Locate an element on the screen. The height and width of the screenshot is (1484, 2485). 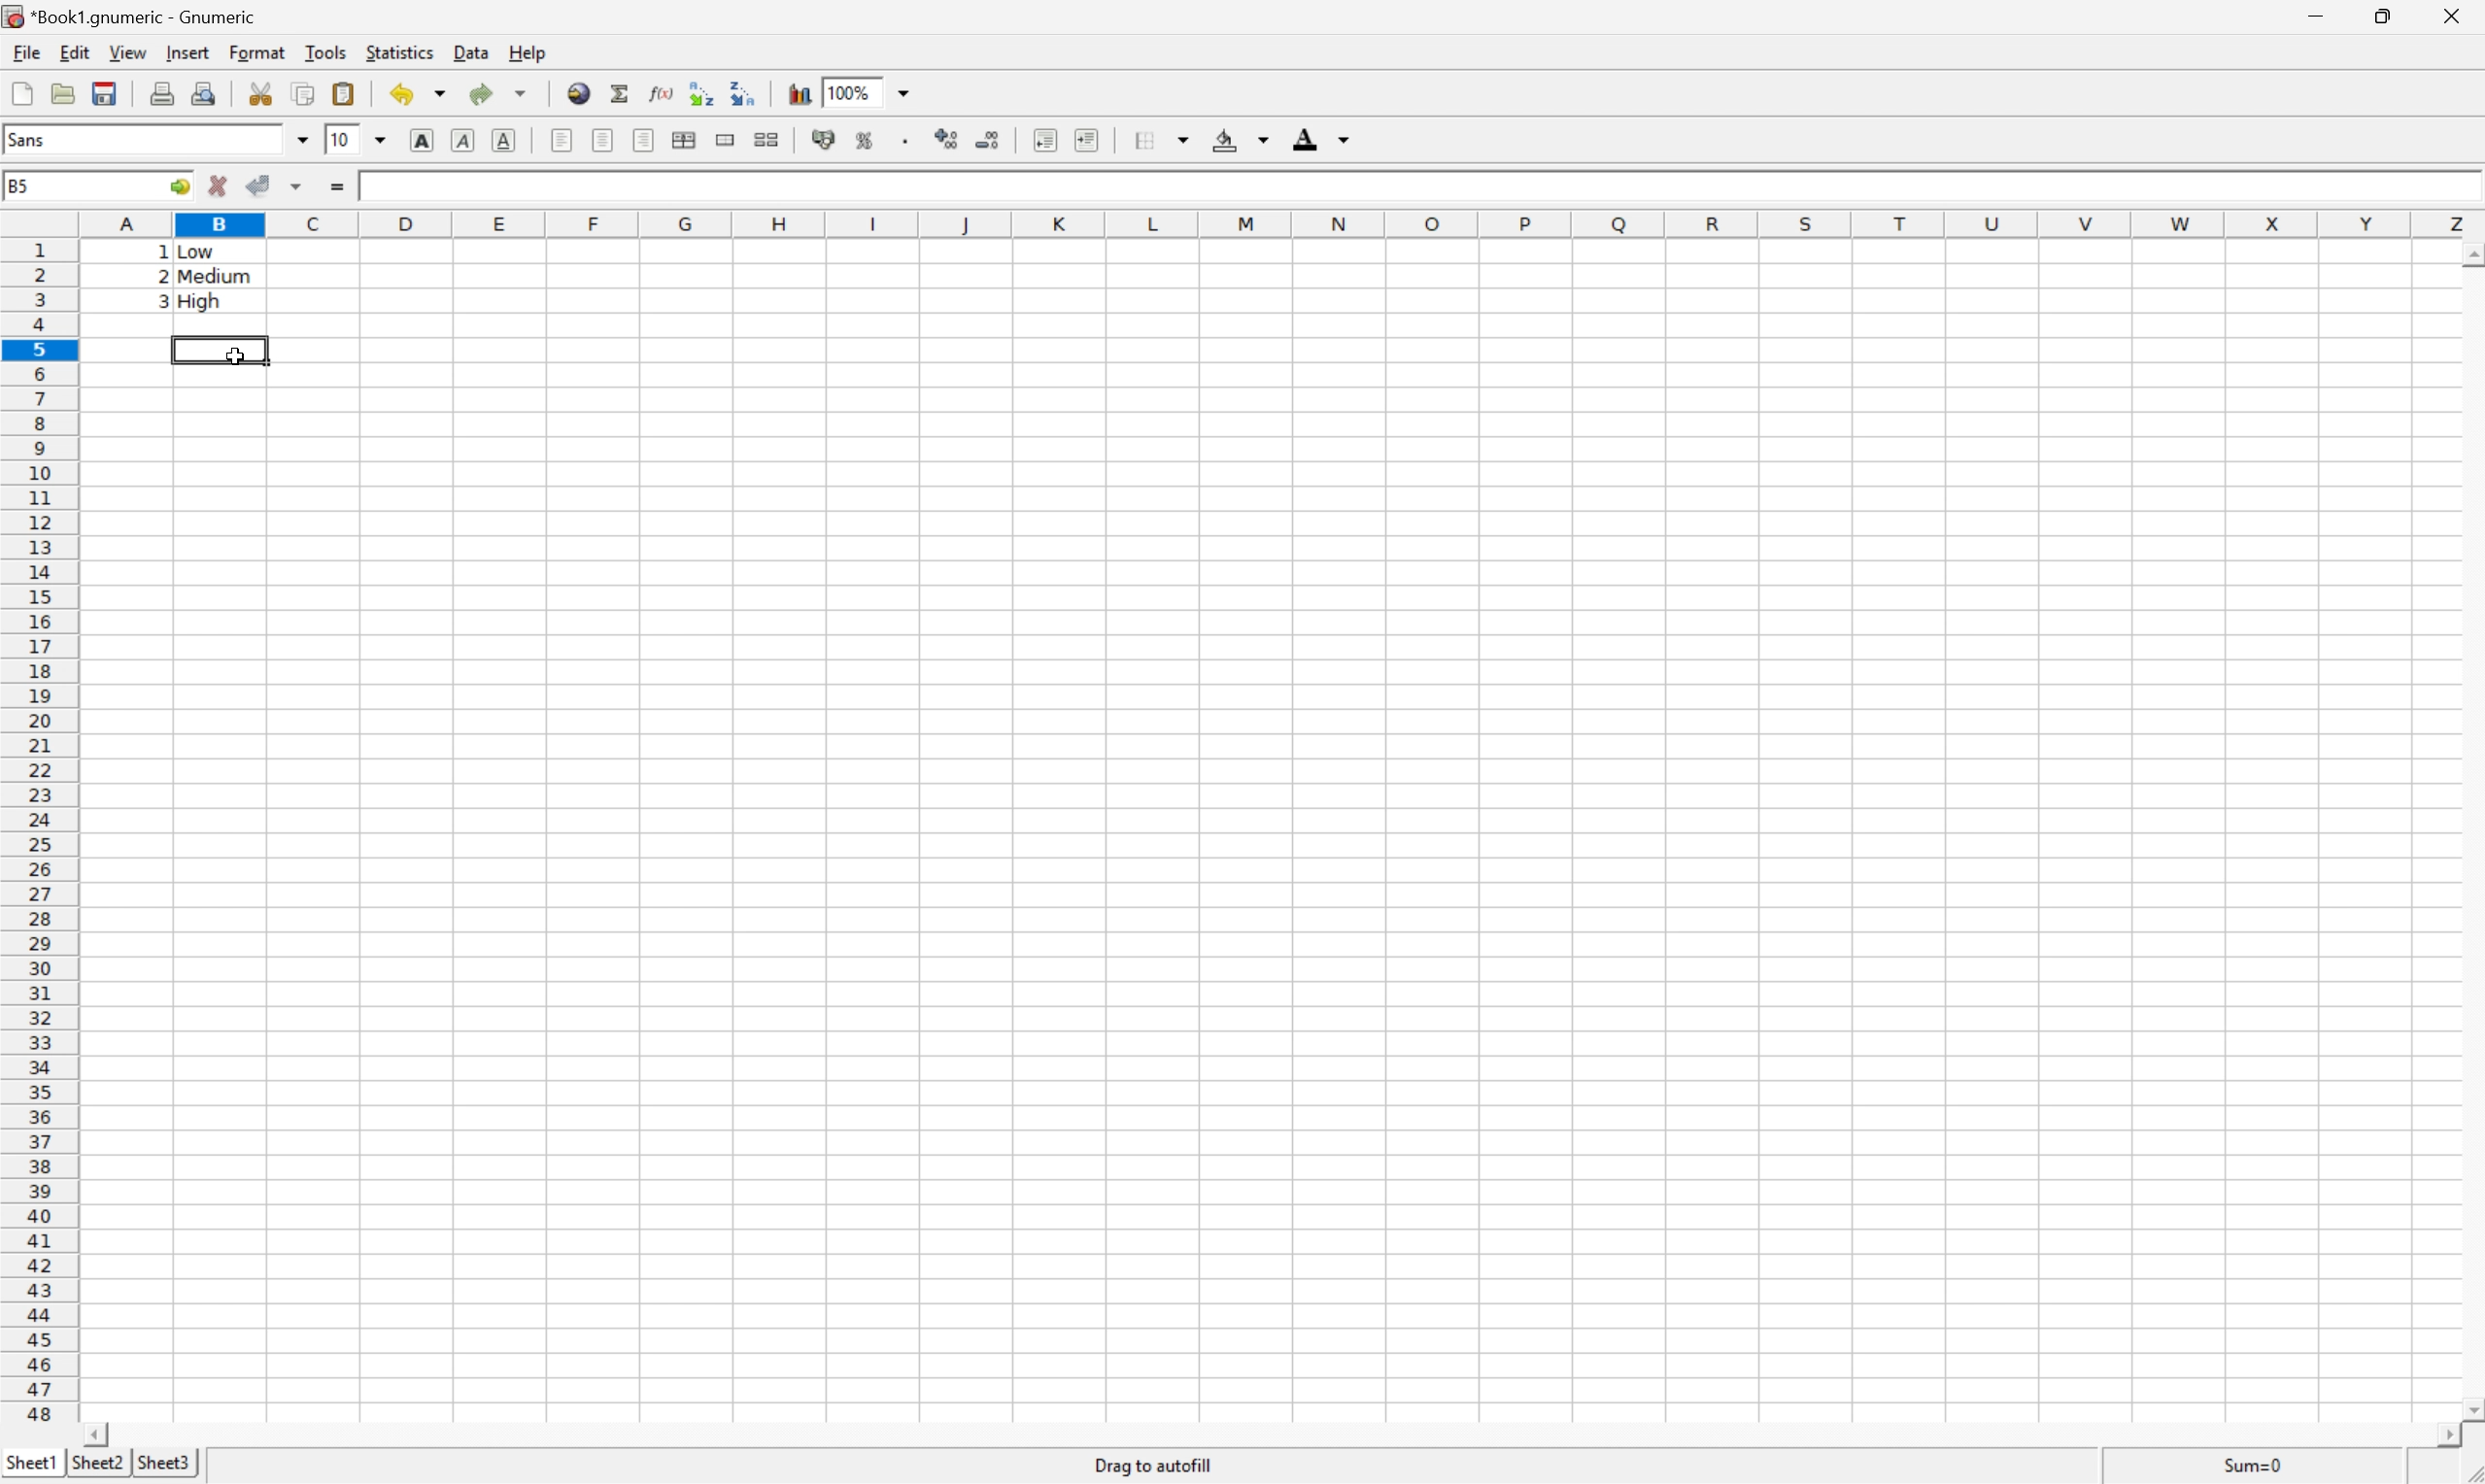
Medium is located at coordinates (215, 278).